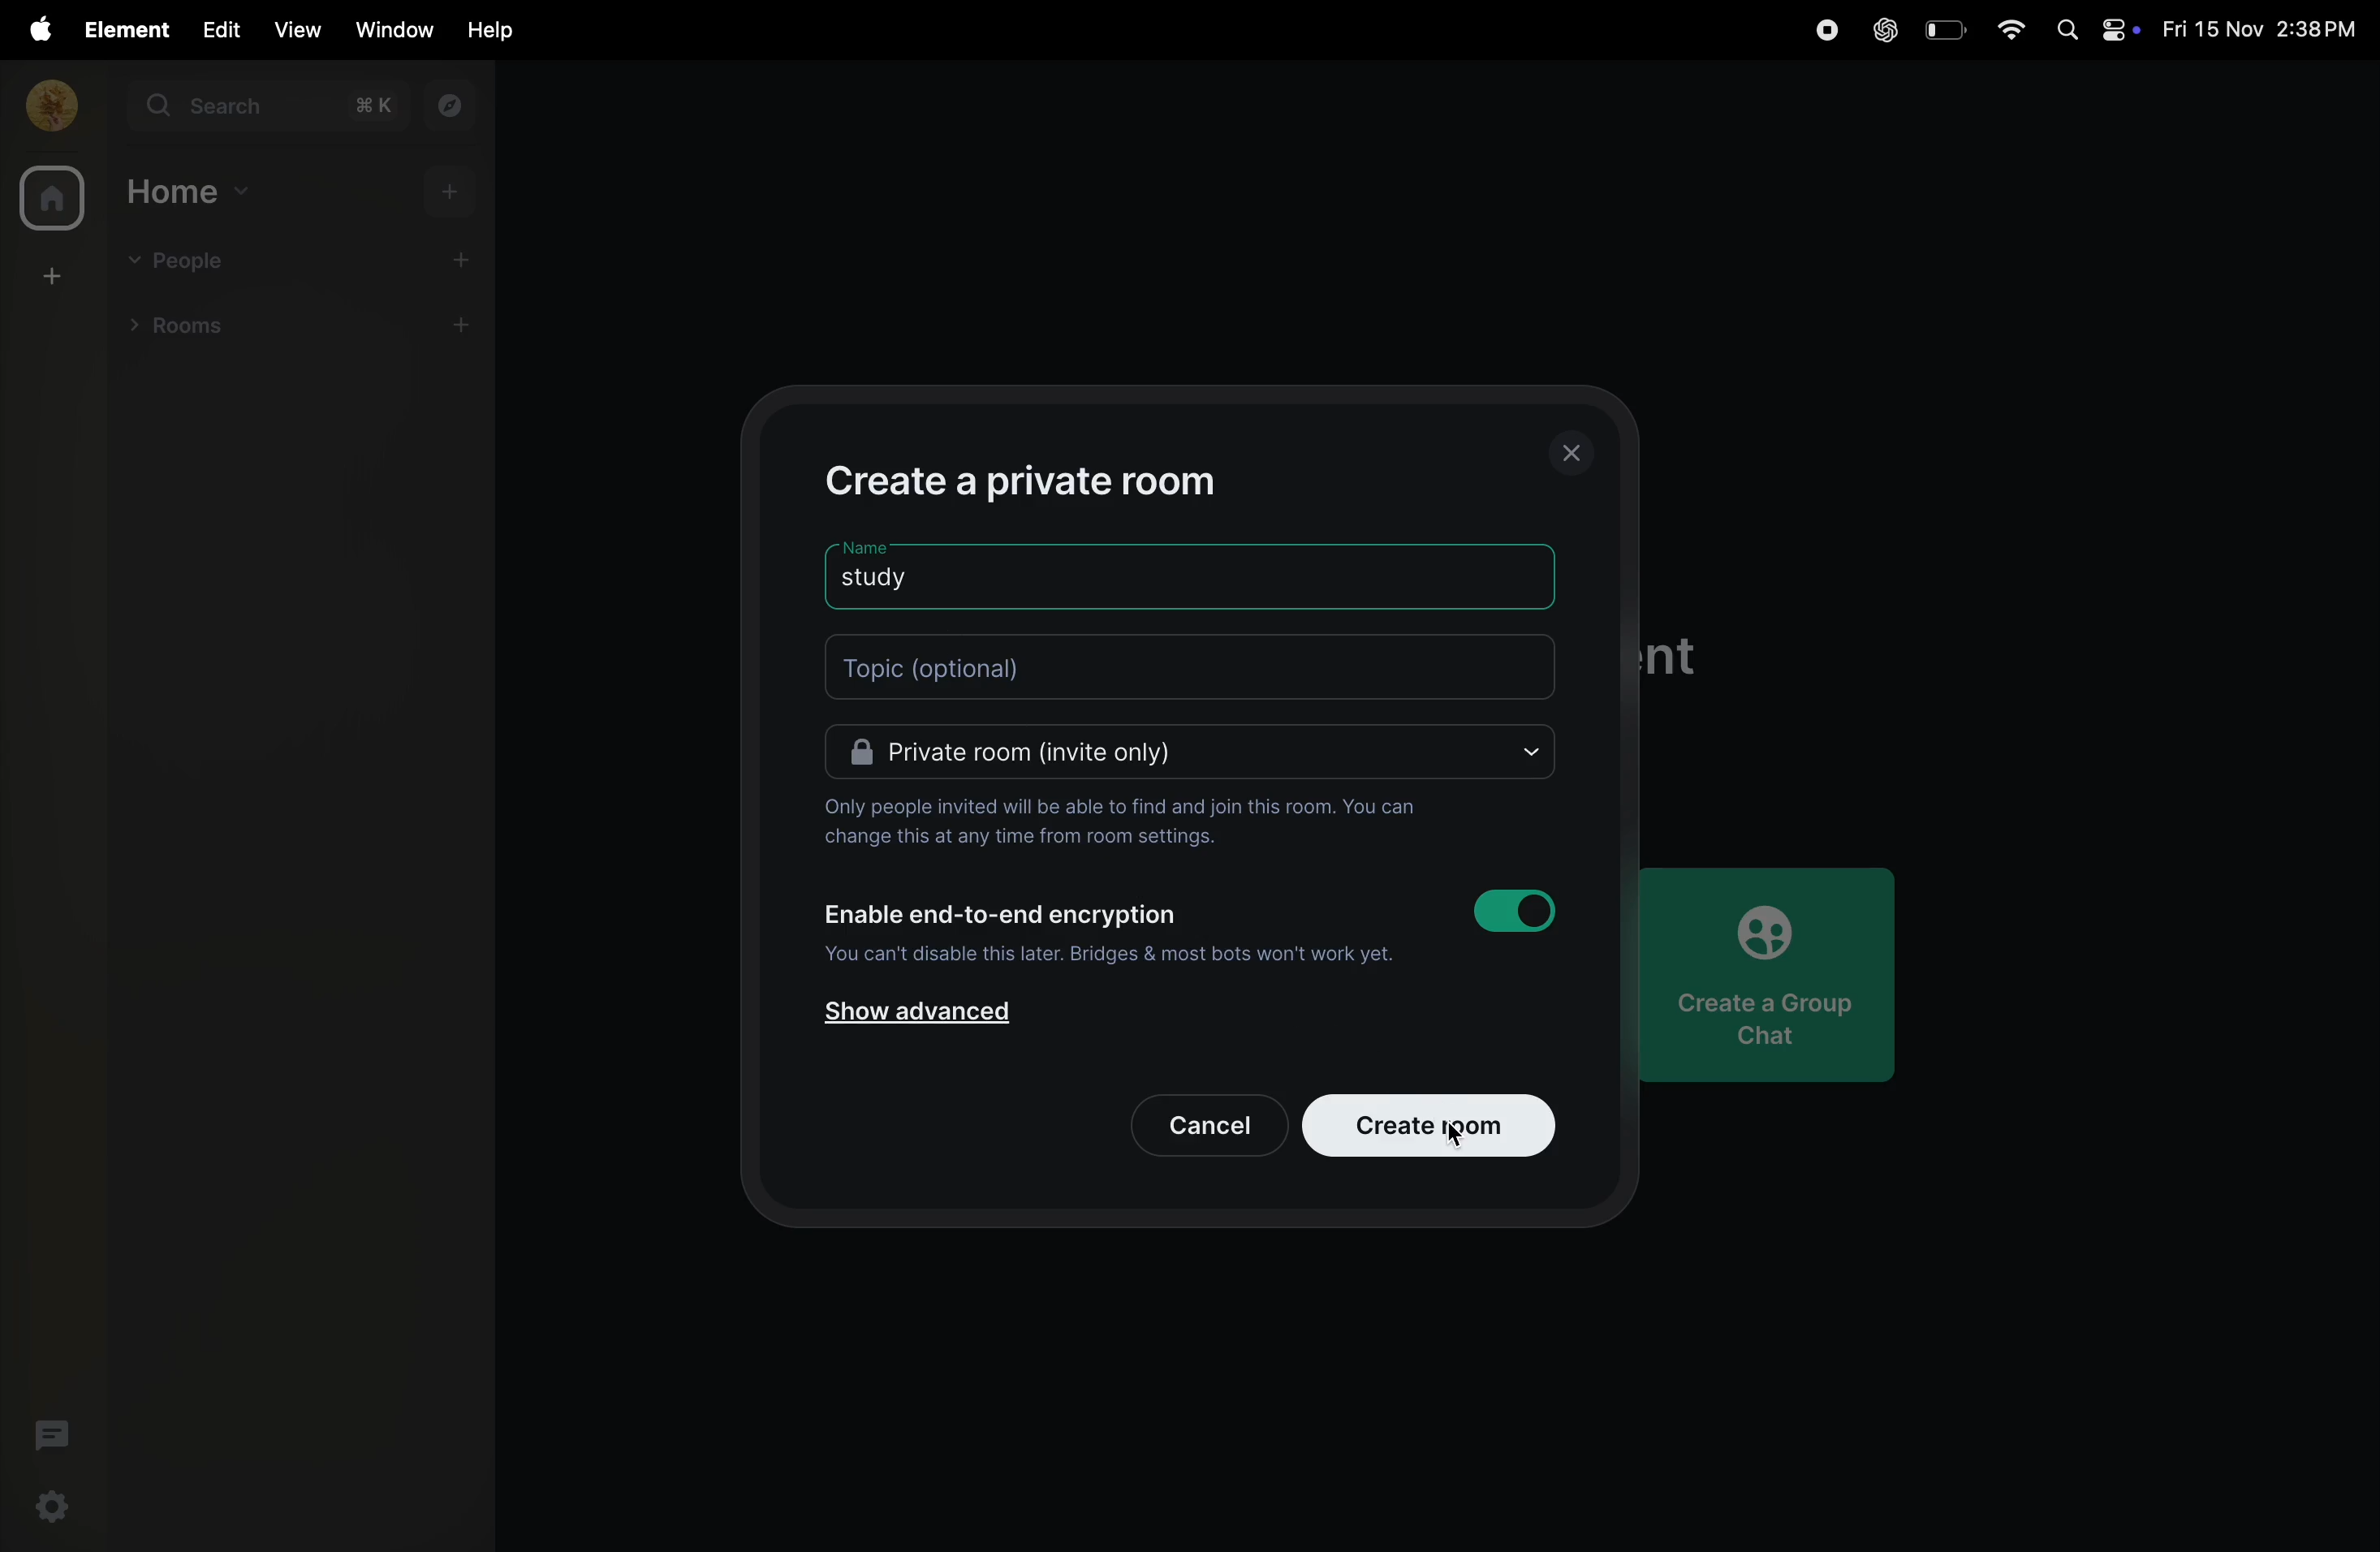 Image resolution: width=2380 pixels, height=1552 pixels. What do you see at coordinates (192, 190) in the screenshot?
I see `home` at bounding box center [192, 190].